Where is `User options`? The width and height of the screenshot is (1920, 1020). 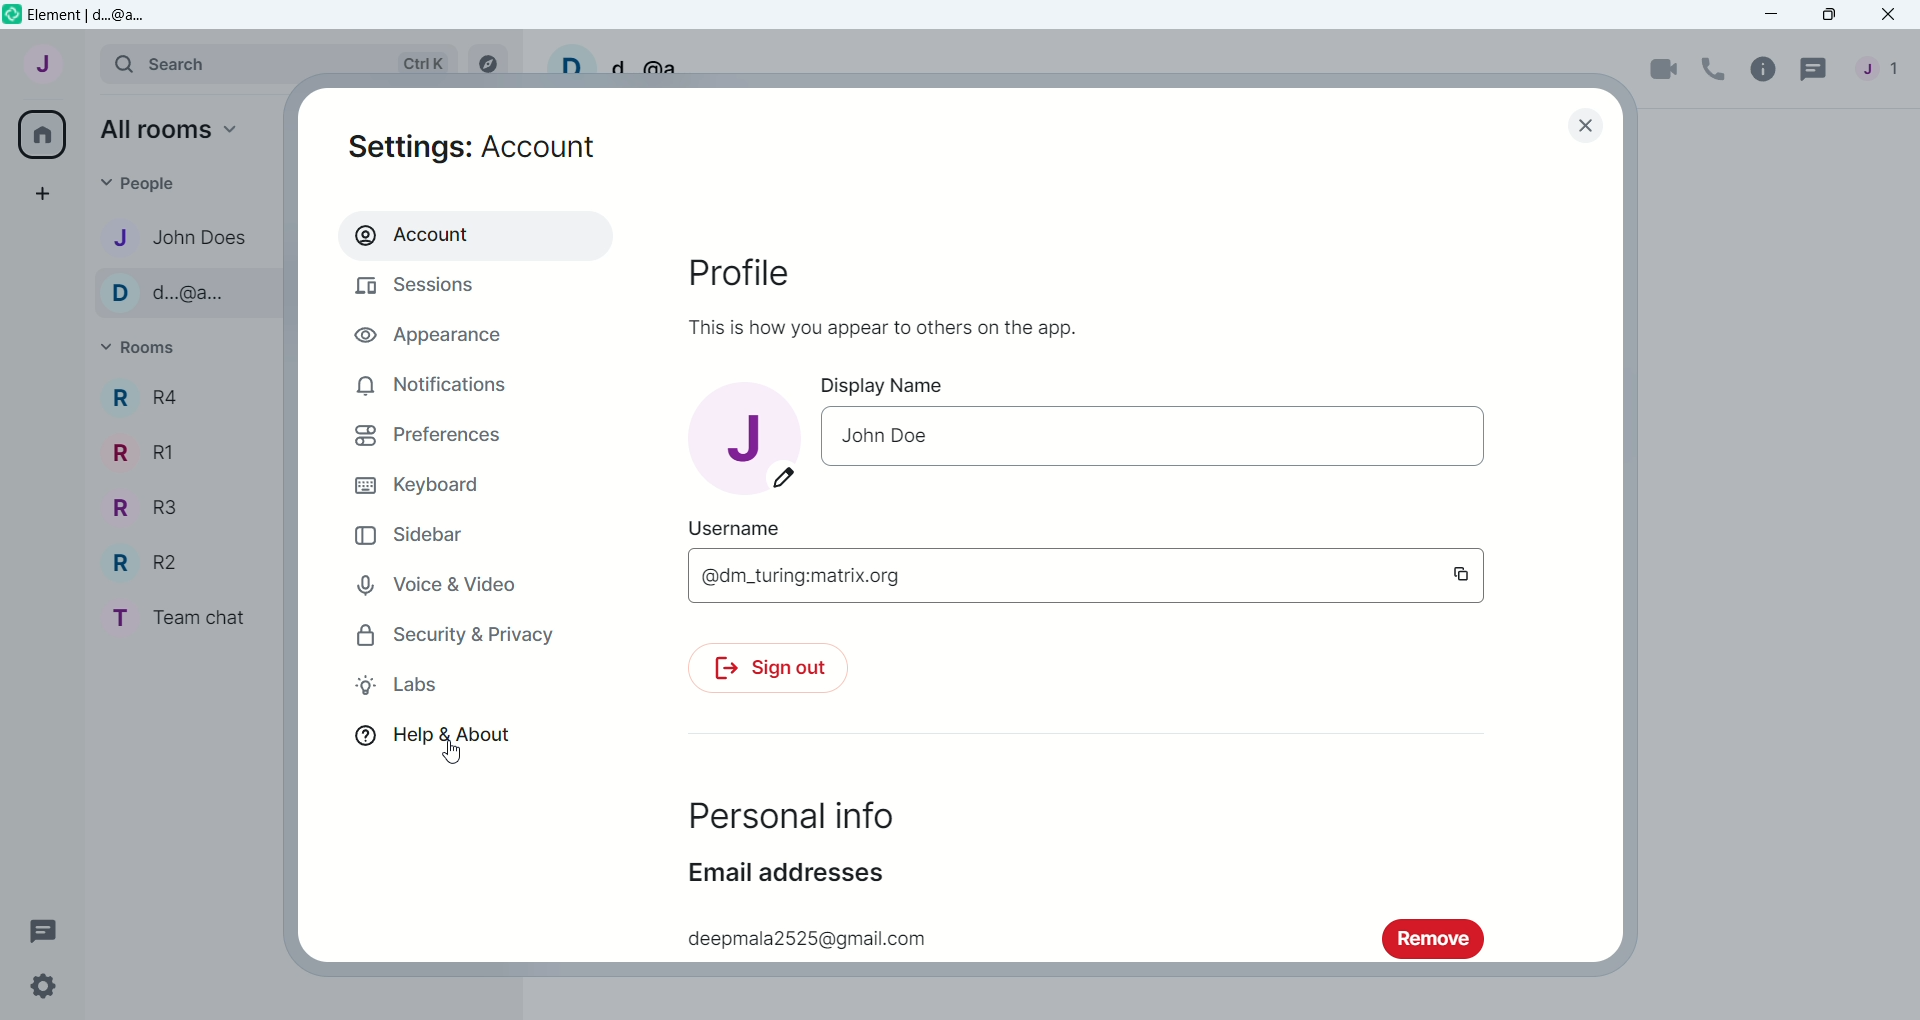 User options is located at coordinates (39, 68).